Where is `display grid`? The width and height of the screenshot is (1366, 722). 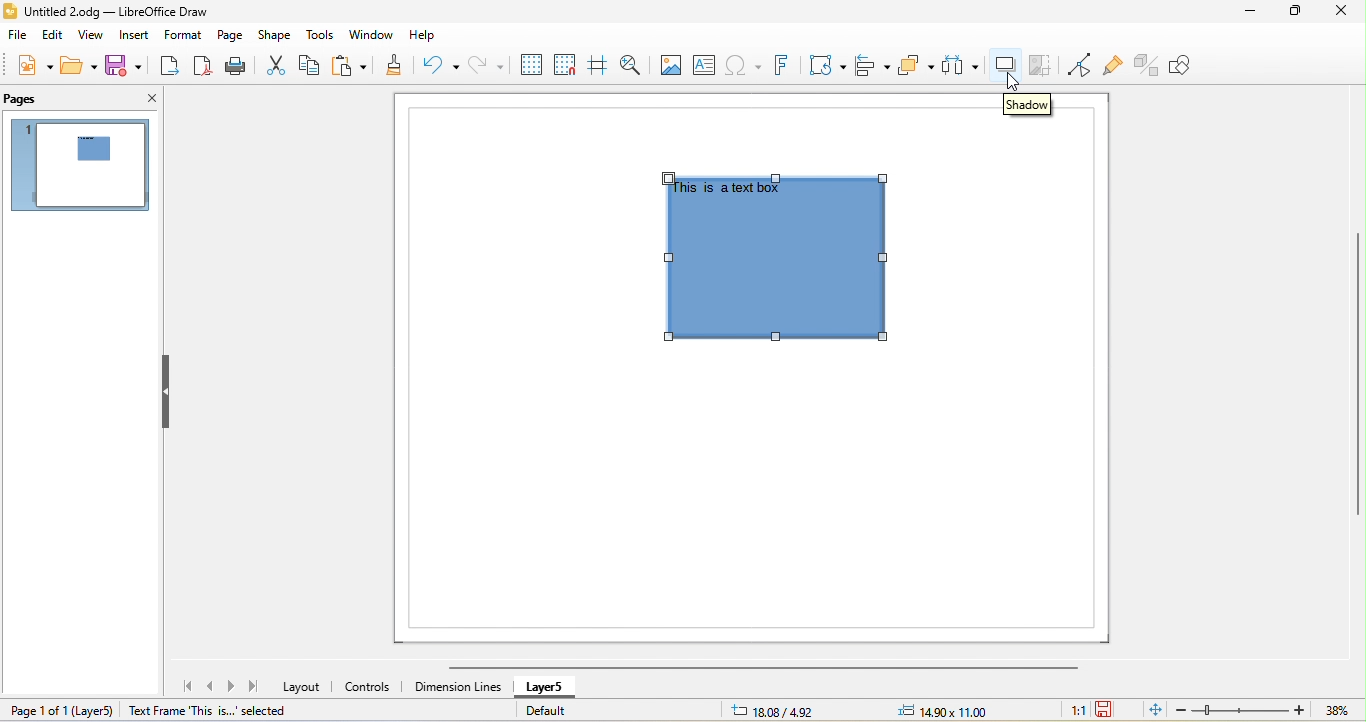 display grid is located at coordinates (532, 64).